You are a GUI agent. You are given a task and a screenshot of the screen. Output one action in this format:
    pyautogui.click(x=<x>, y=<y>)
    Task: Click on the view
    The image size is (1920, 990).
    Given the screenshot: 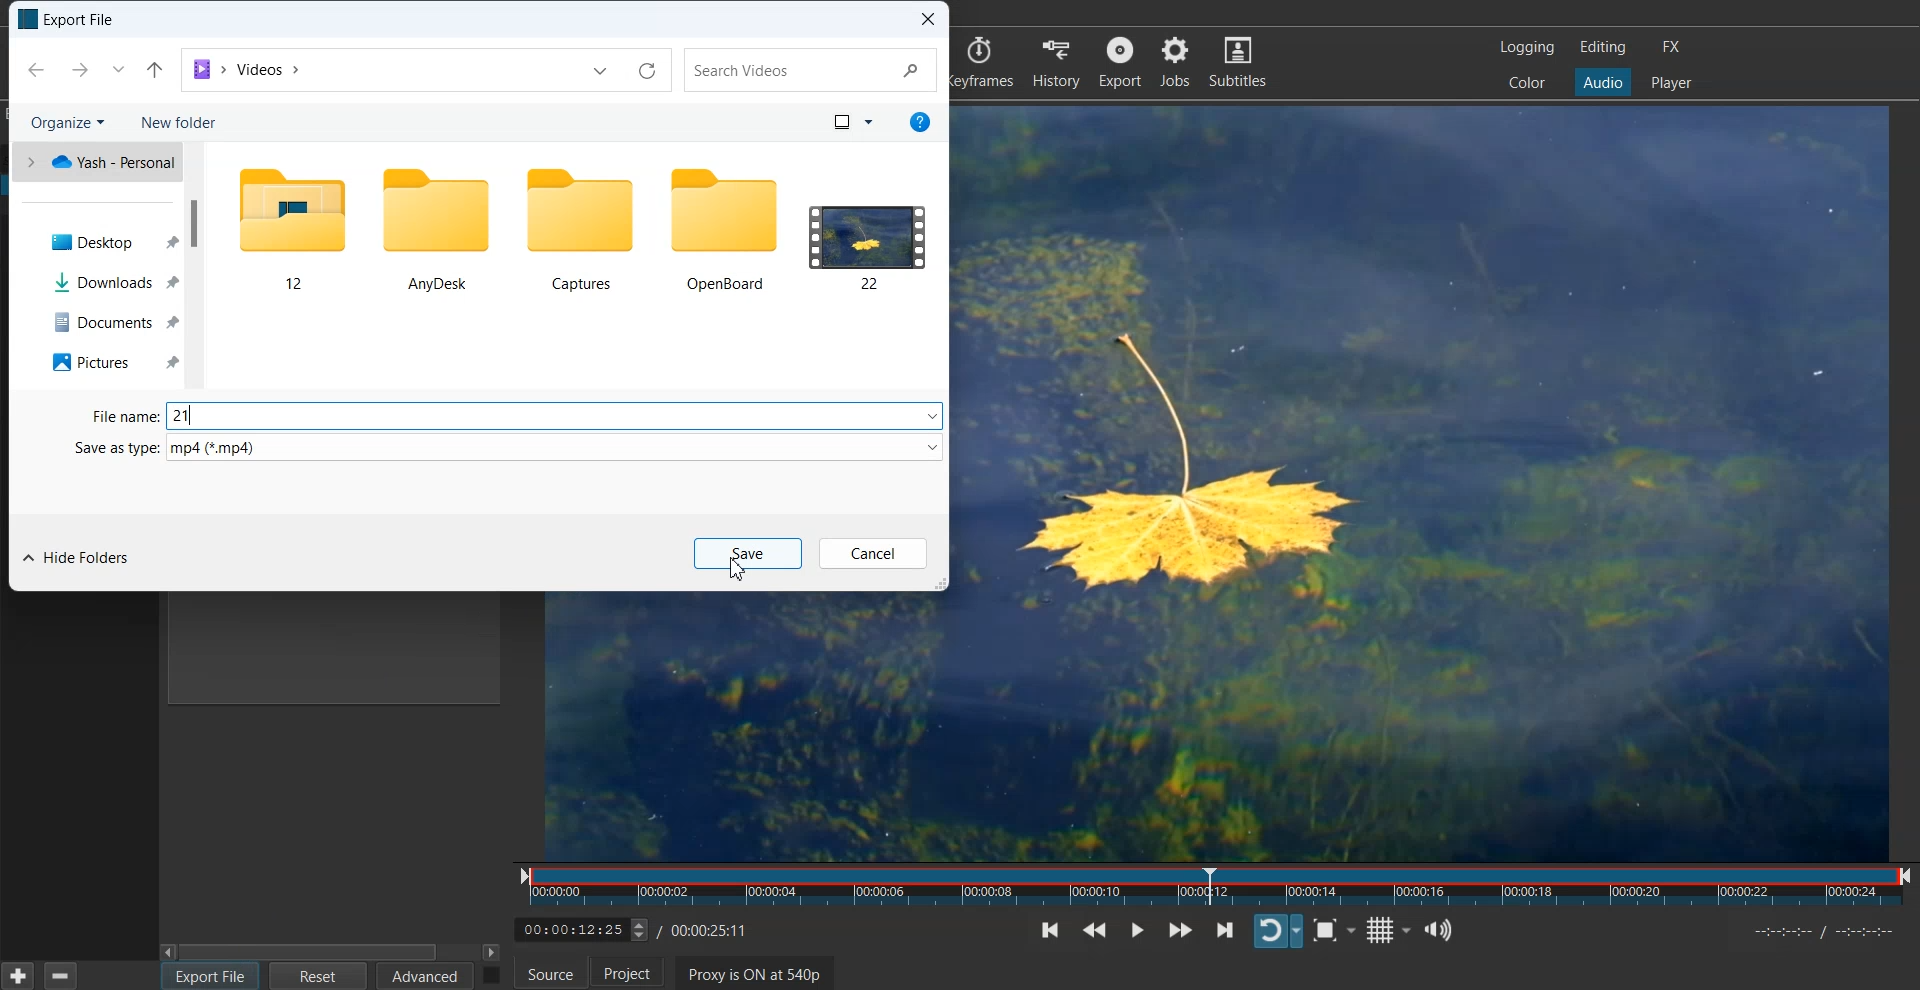 What is the action you would take?
    pyautogui.click(x=848, y=121)
    